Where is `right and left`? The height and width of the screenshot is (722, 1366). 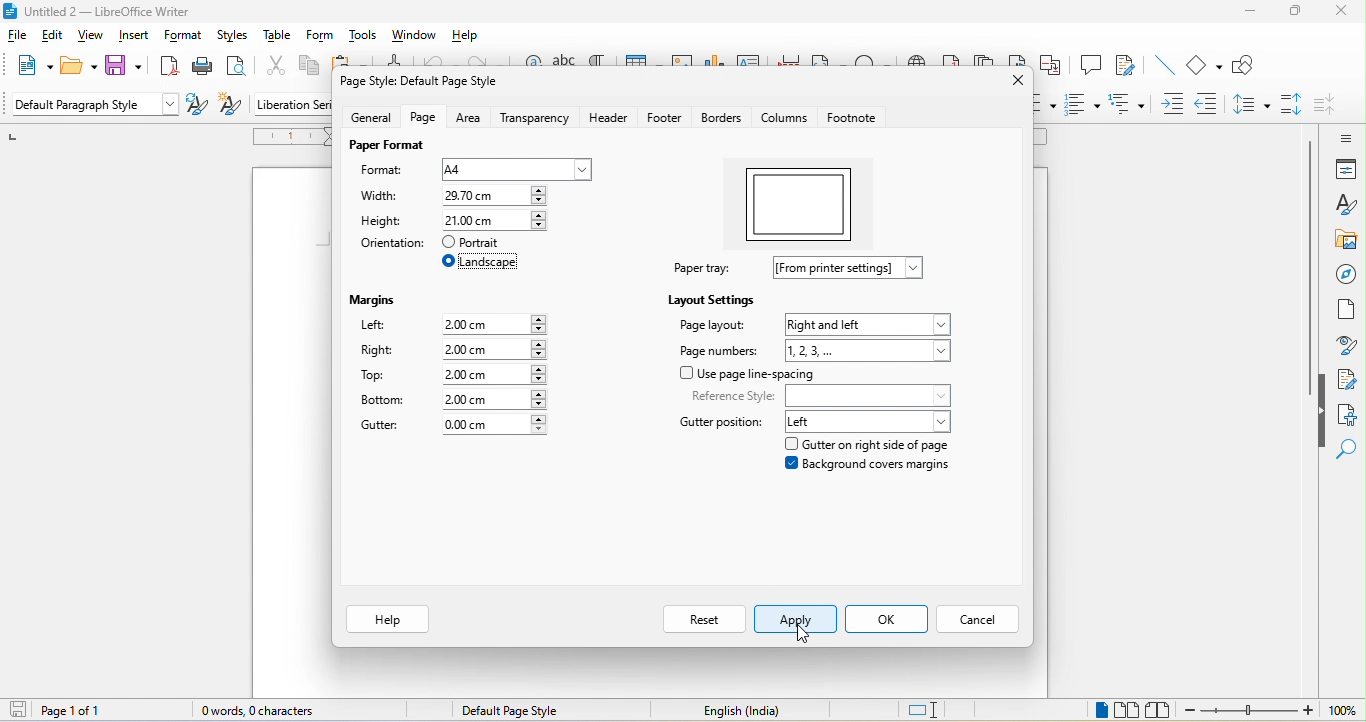 right and left is located at coordinates (870, 322).